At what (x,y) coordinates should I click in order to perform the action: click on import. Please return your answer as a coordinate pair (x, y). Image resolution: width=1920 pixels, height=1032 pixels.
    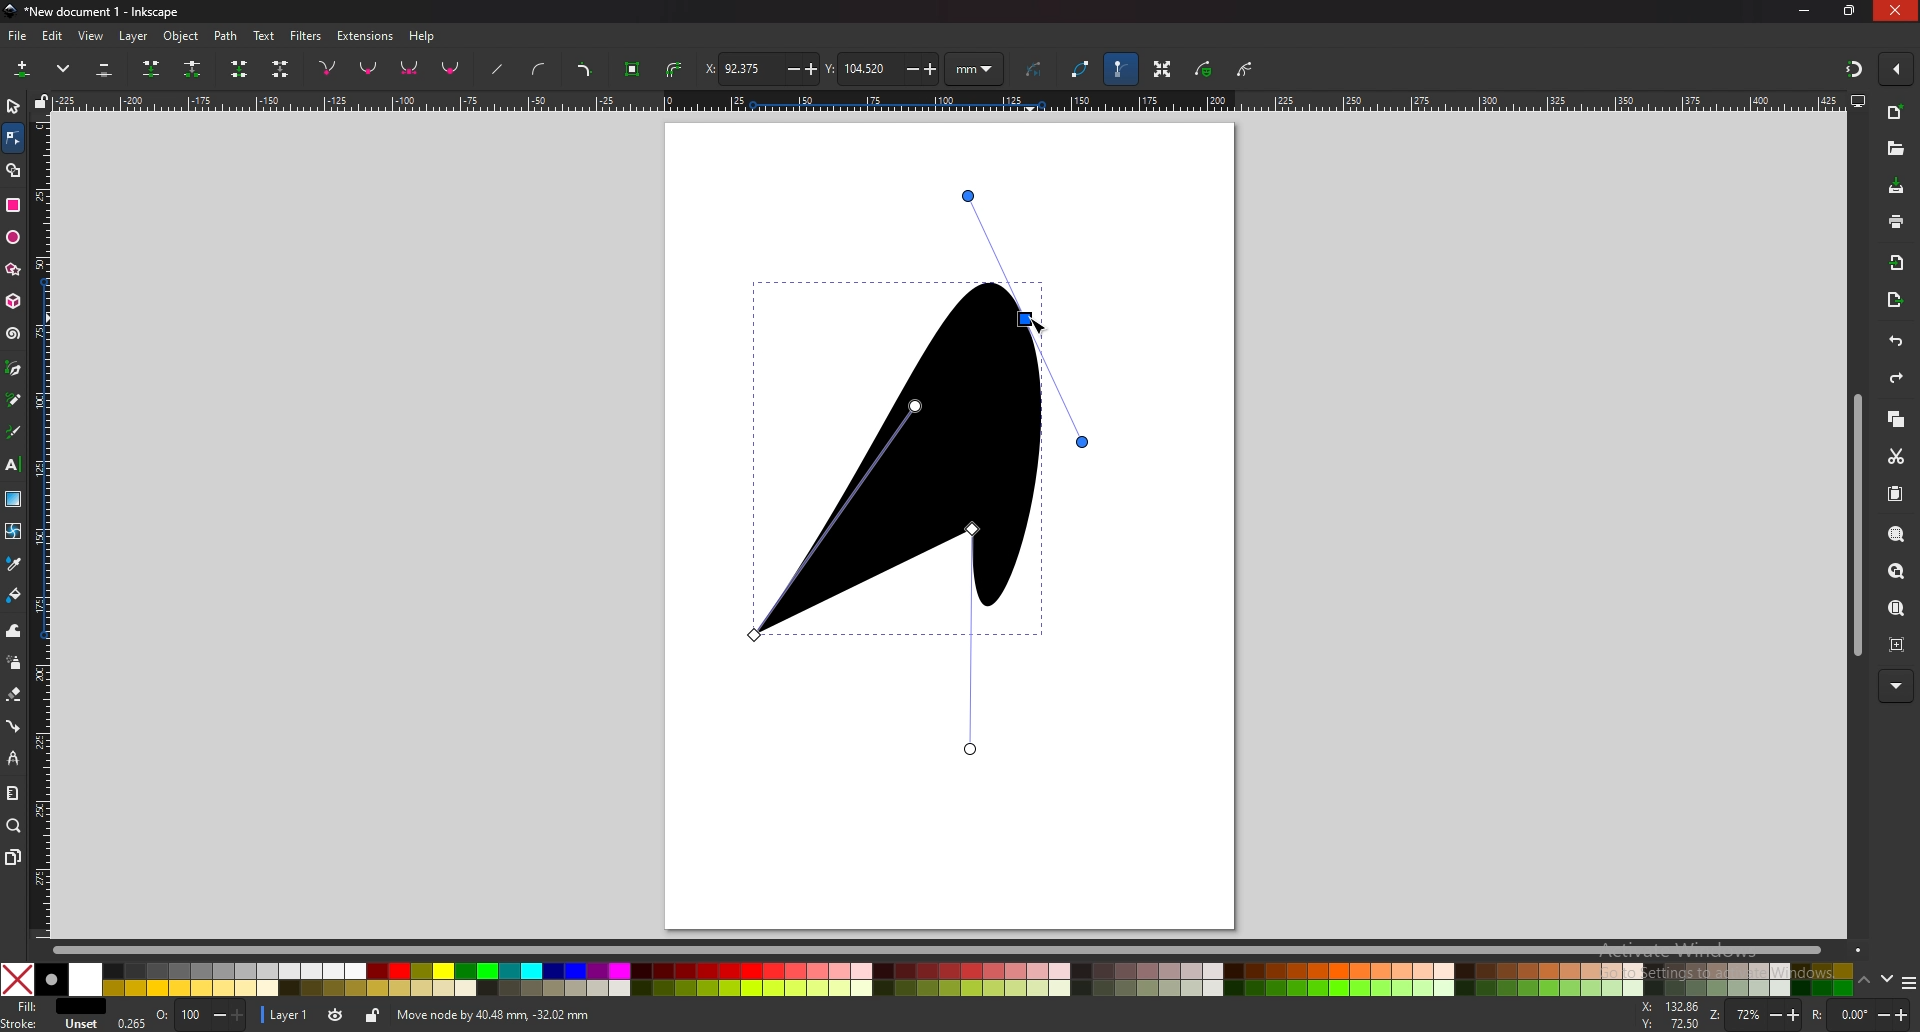
    Looking at the image, I should click on (1898, 265).